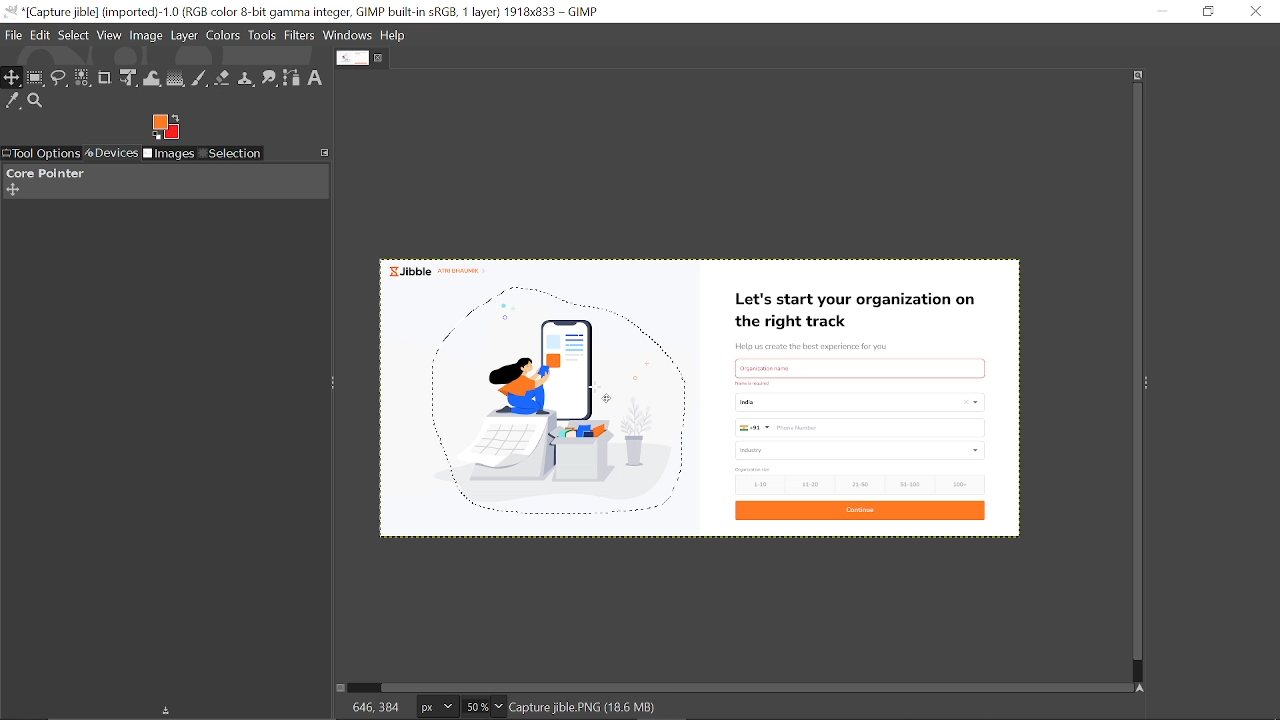 The width and height of the screenshot is (1280, 720). I want to click on Minimize, so click(1161, 10).